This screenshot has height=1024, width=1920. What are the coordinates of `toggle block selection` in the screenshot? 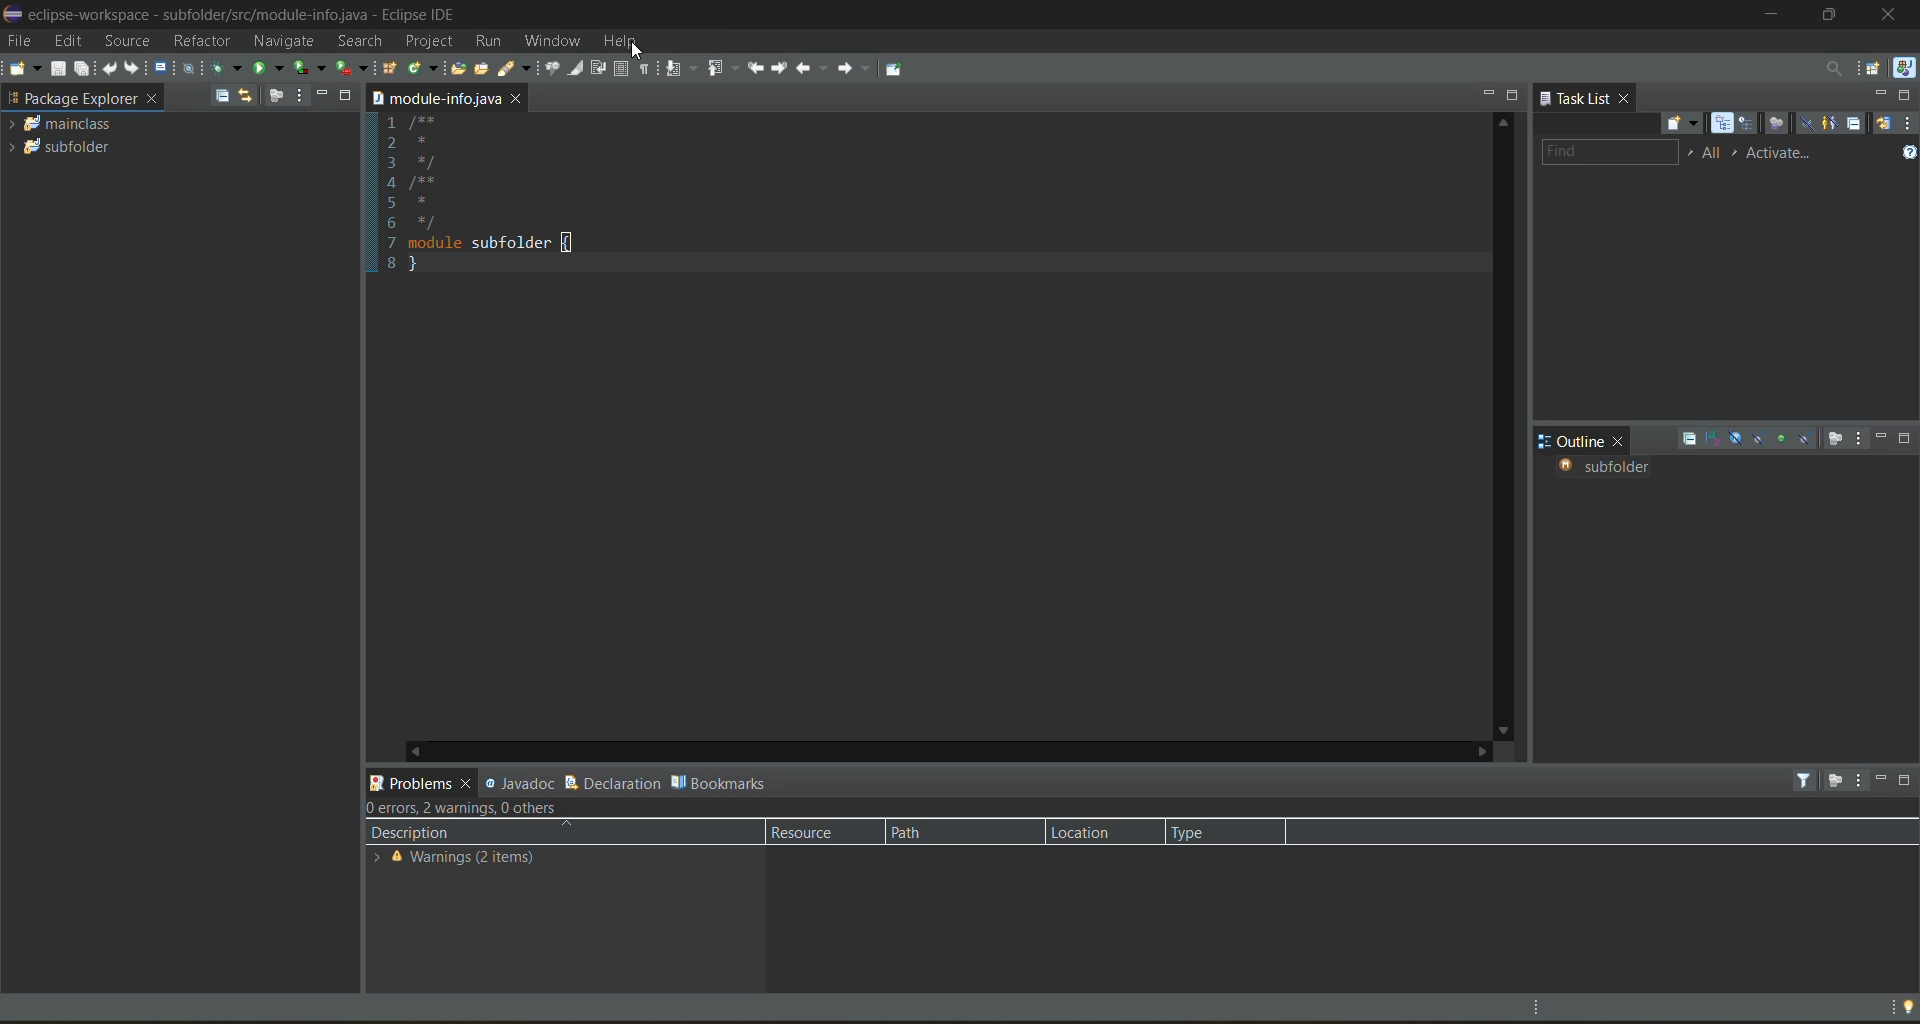 It's located at (626, 70).